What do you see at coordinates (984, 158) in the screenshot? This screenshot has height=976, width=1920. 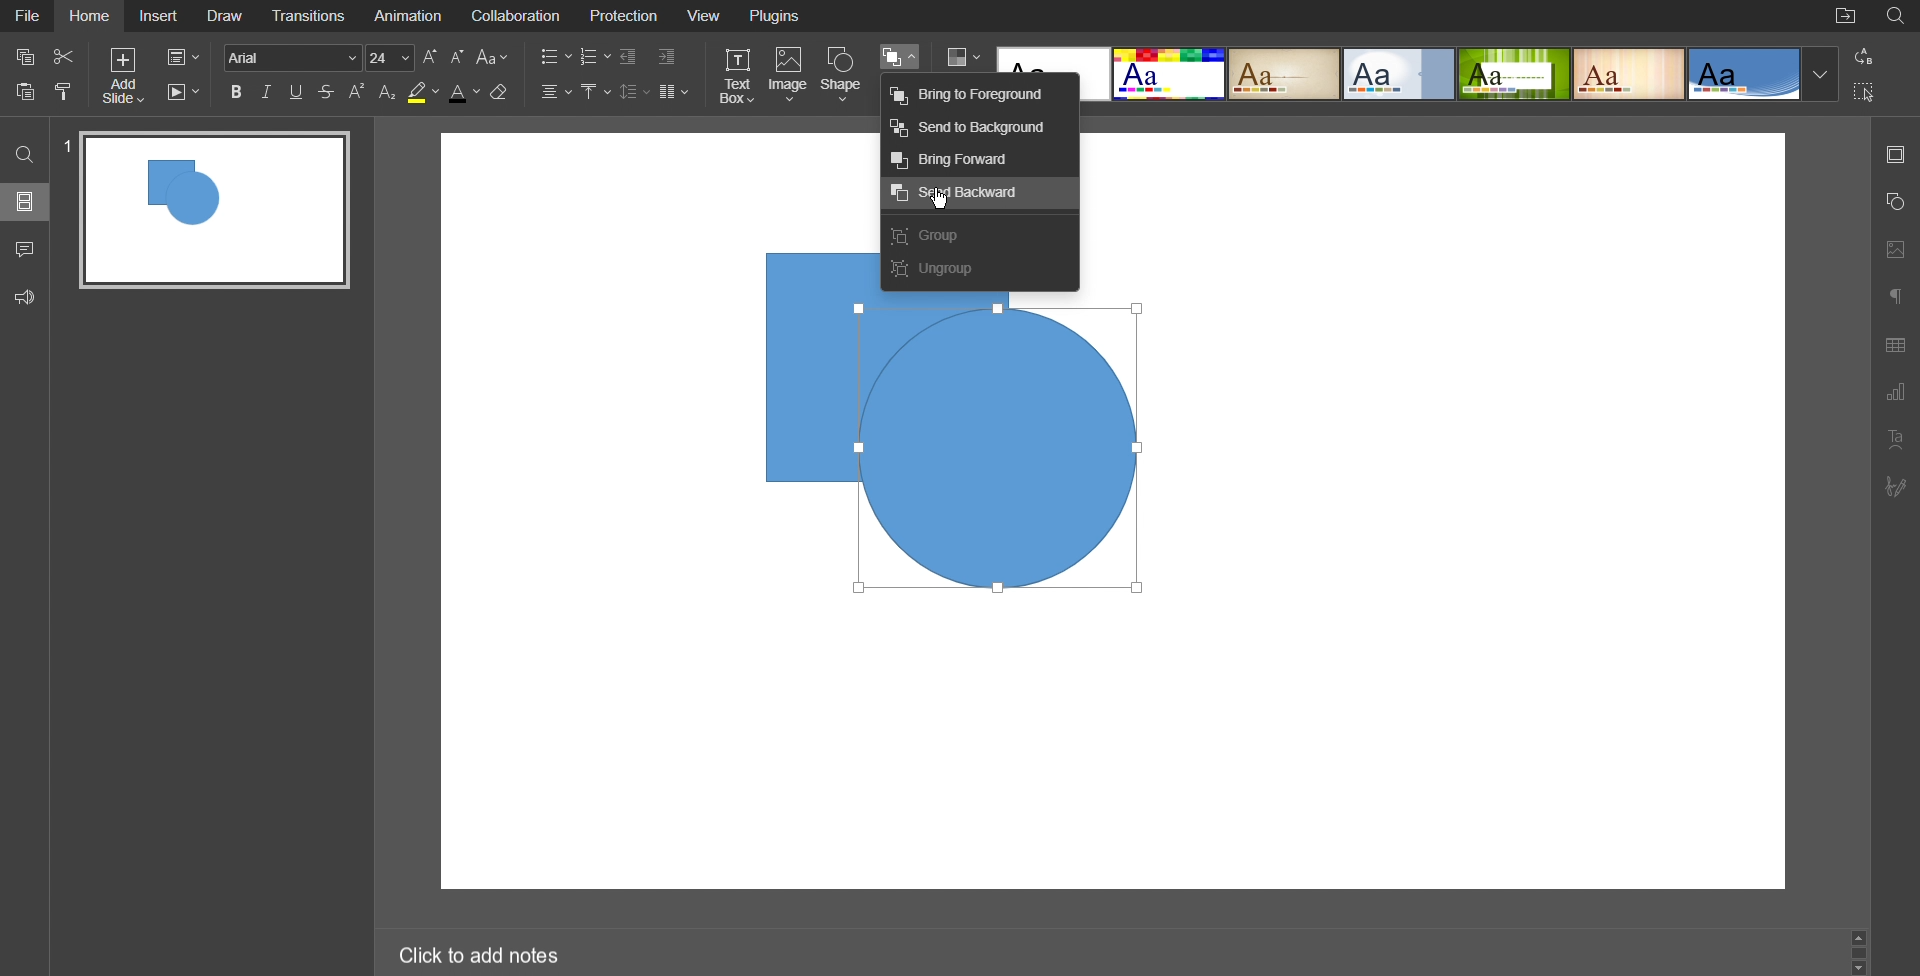 I see `Bring forward` at bounding box center [984, 158].